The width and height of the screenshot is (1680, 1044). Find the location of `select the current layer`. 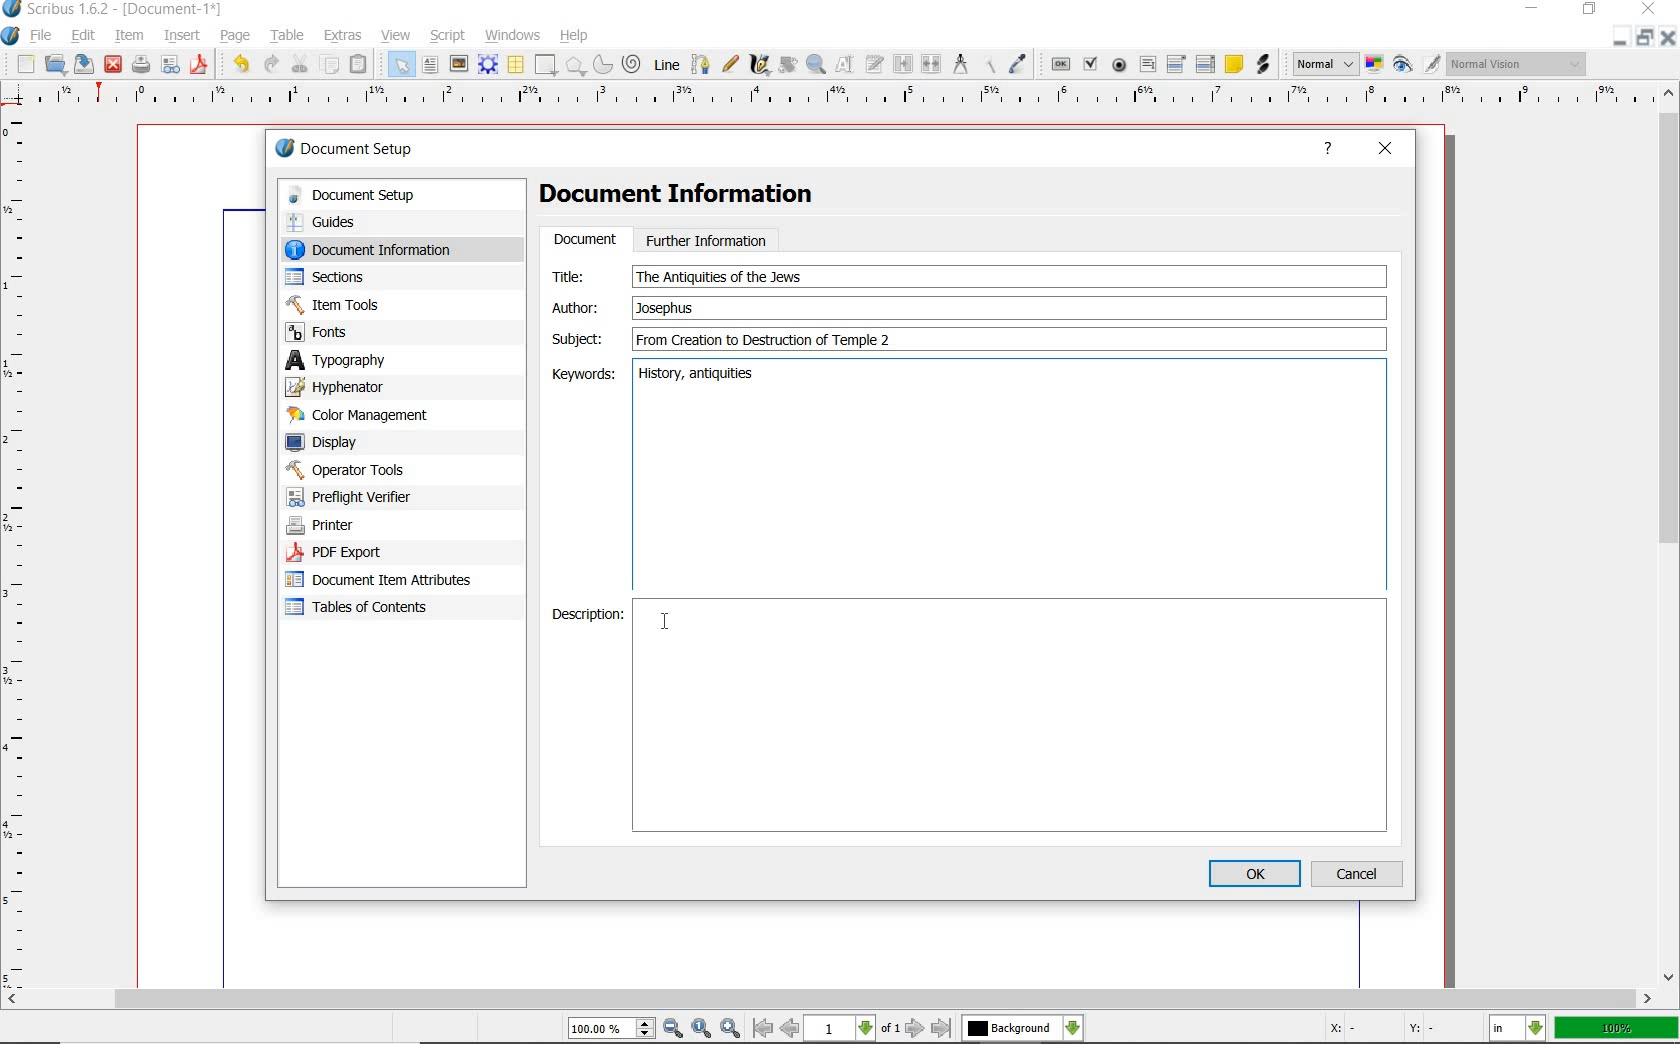

select the current layer is located at coordinates (1023, 1028).